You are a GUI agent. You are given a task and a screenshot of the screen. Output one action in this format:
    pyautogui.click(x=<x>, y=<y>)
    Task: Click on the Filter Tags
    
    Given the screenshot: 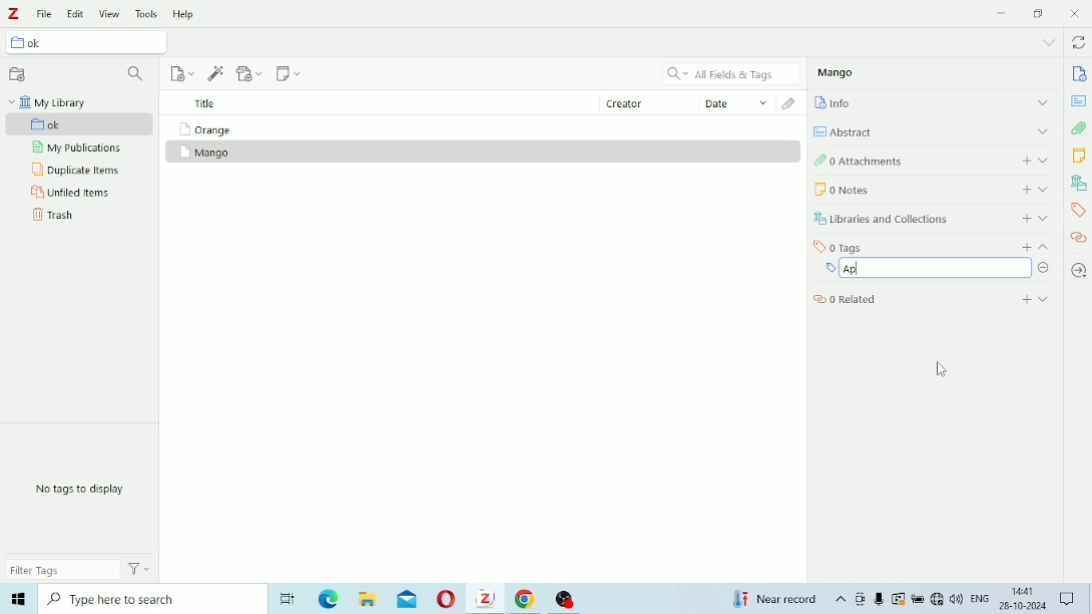 What is the action you would take?
    pyautogui.click(x=59, y=570)
    